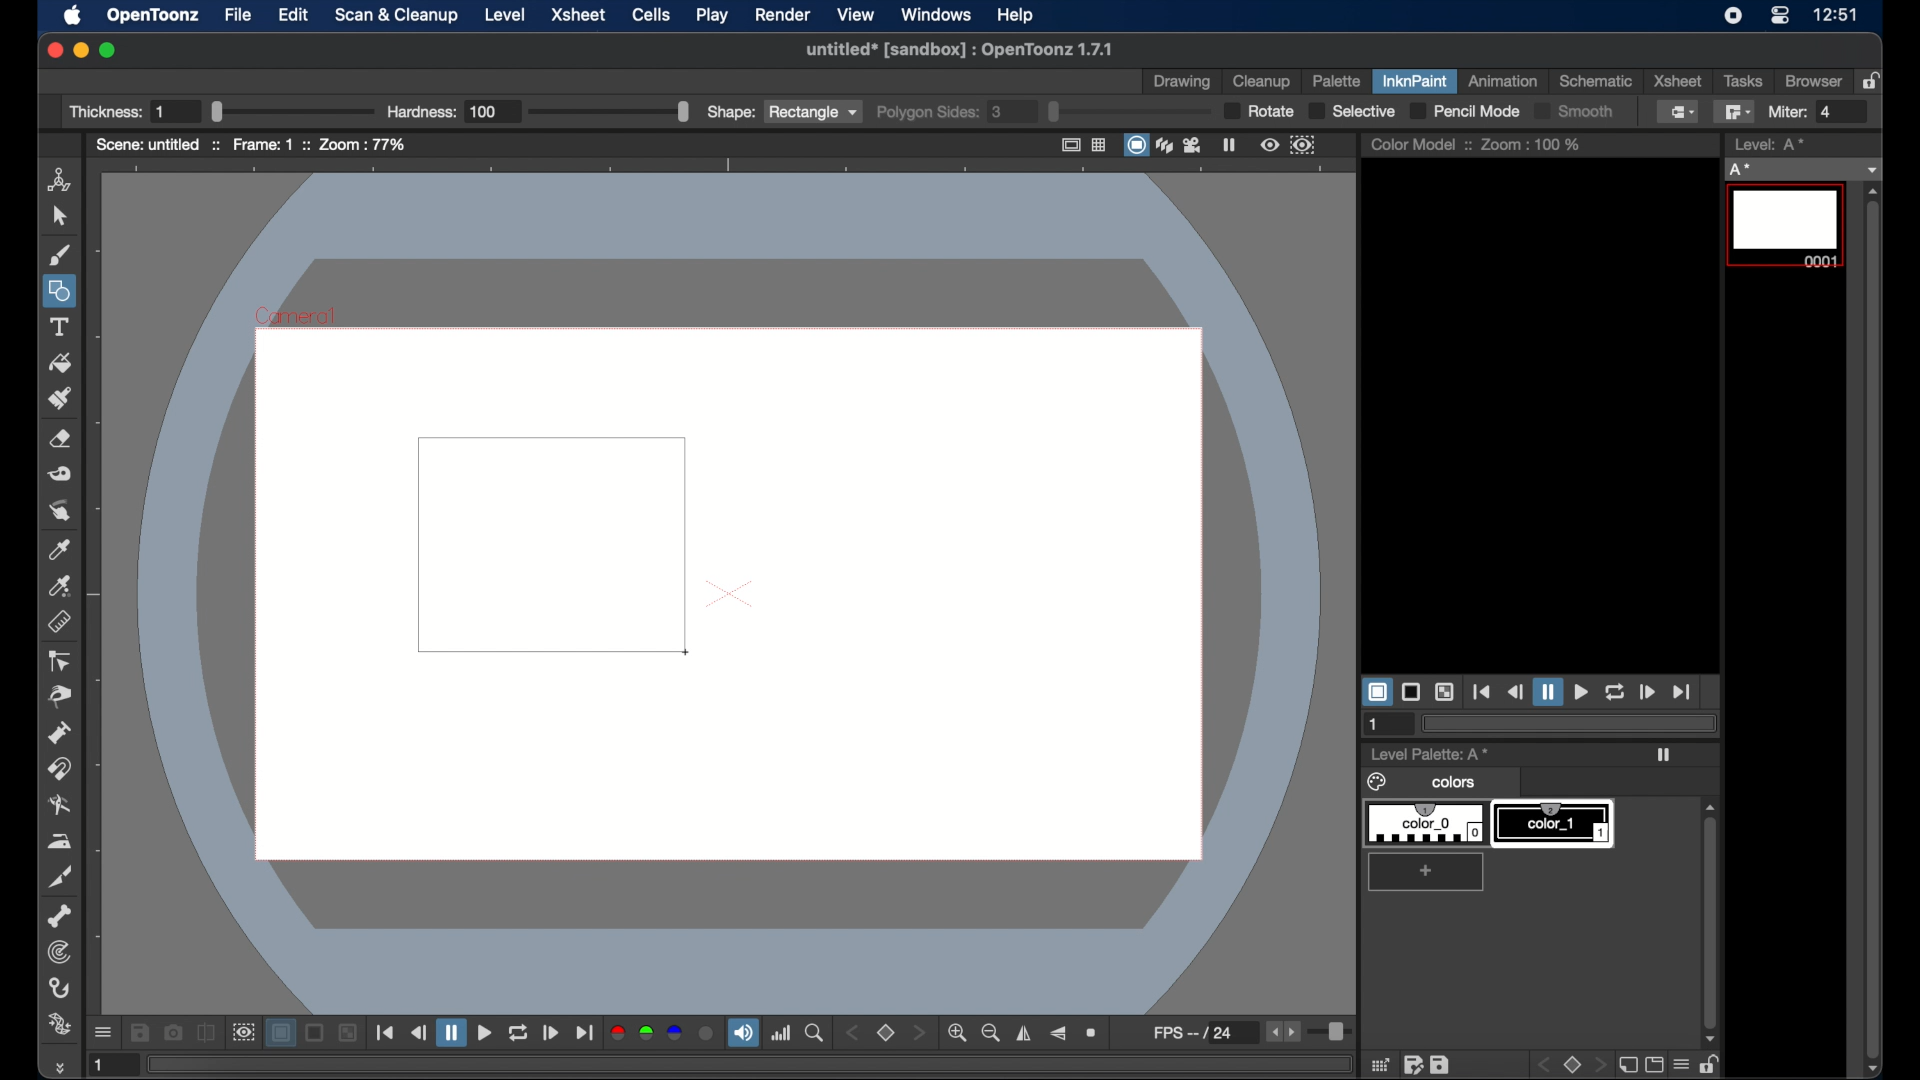 The width and height of the screenshot is (1920, 1080). Describe the element at coordinates (60, 988) in the screenshot. I see `hook tool` at that location.